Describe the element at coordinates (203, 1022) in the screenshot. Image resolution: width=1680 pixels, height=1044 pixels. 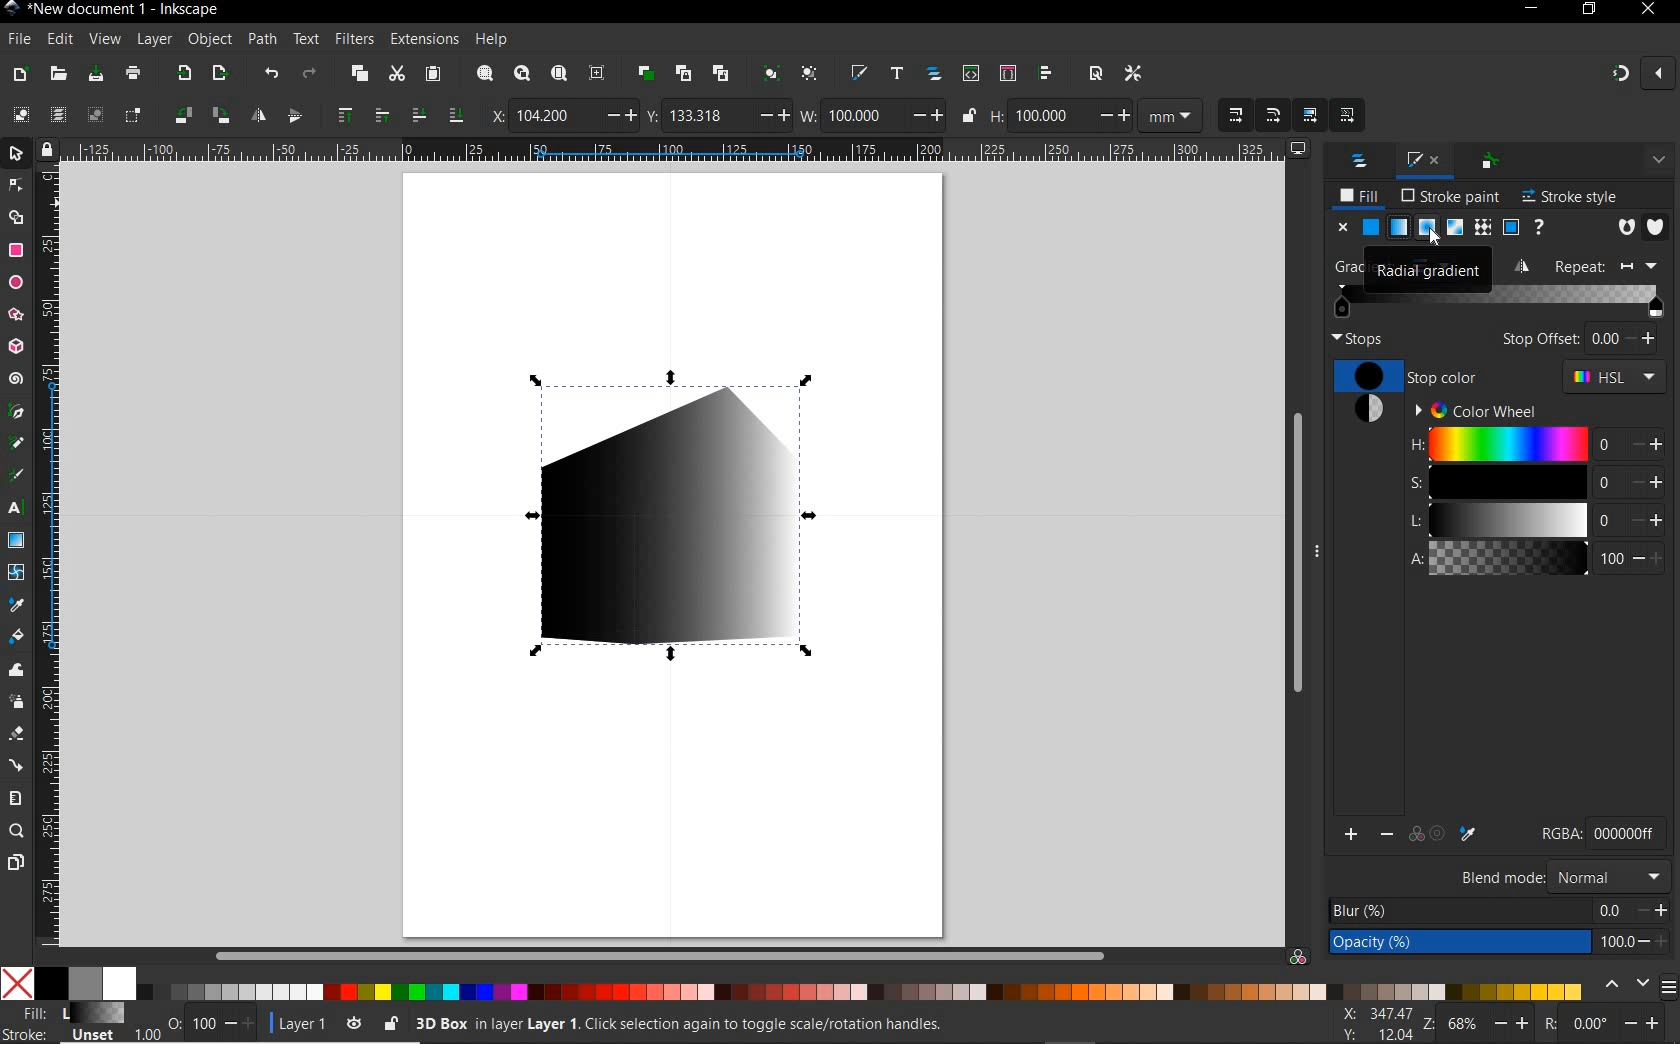
I see `100` at that location.